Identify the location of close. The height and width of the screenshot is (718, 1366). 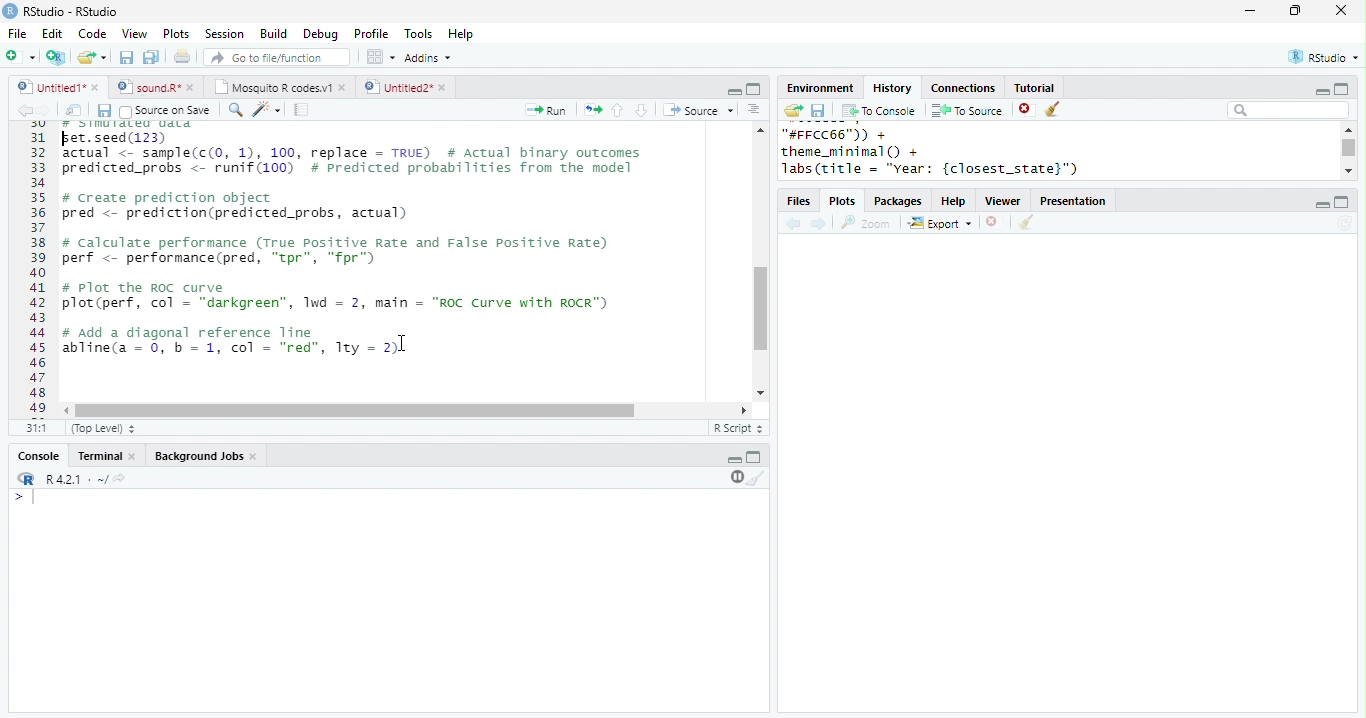
(445, 88).